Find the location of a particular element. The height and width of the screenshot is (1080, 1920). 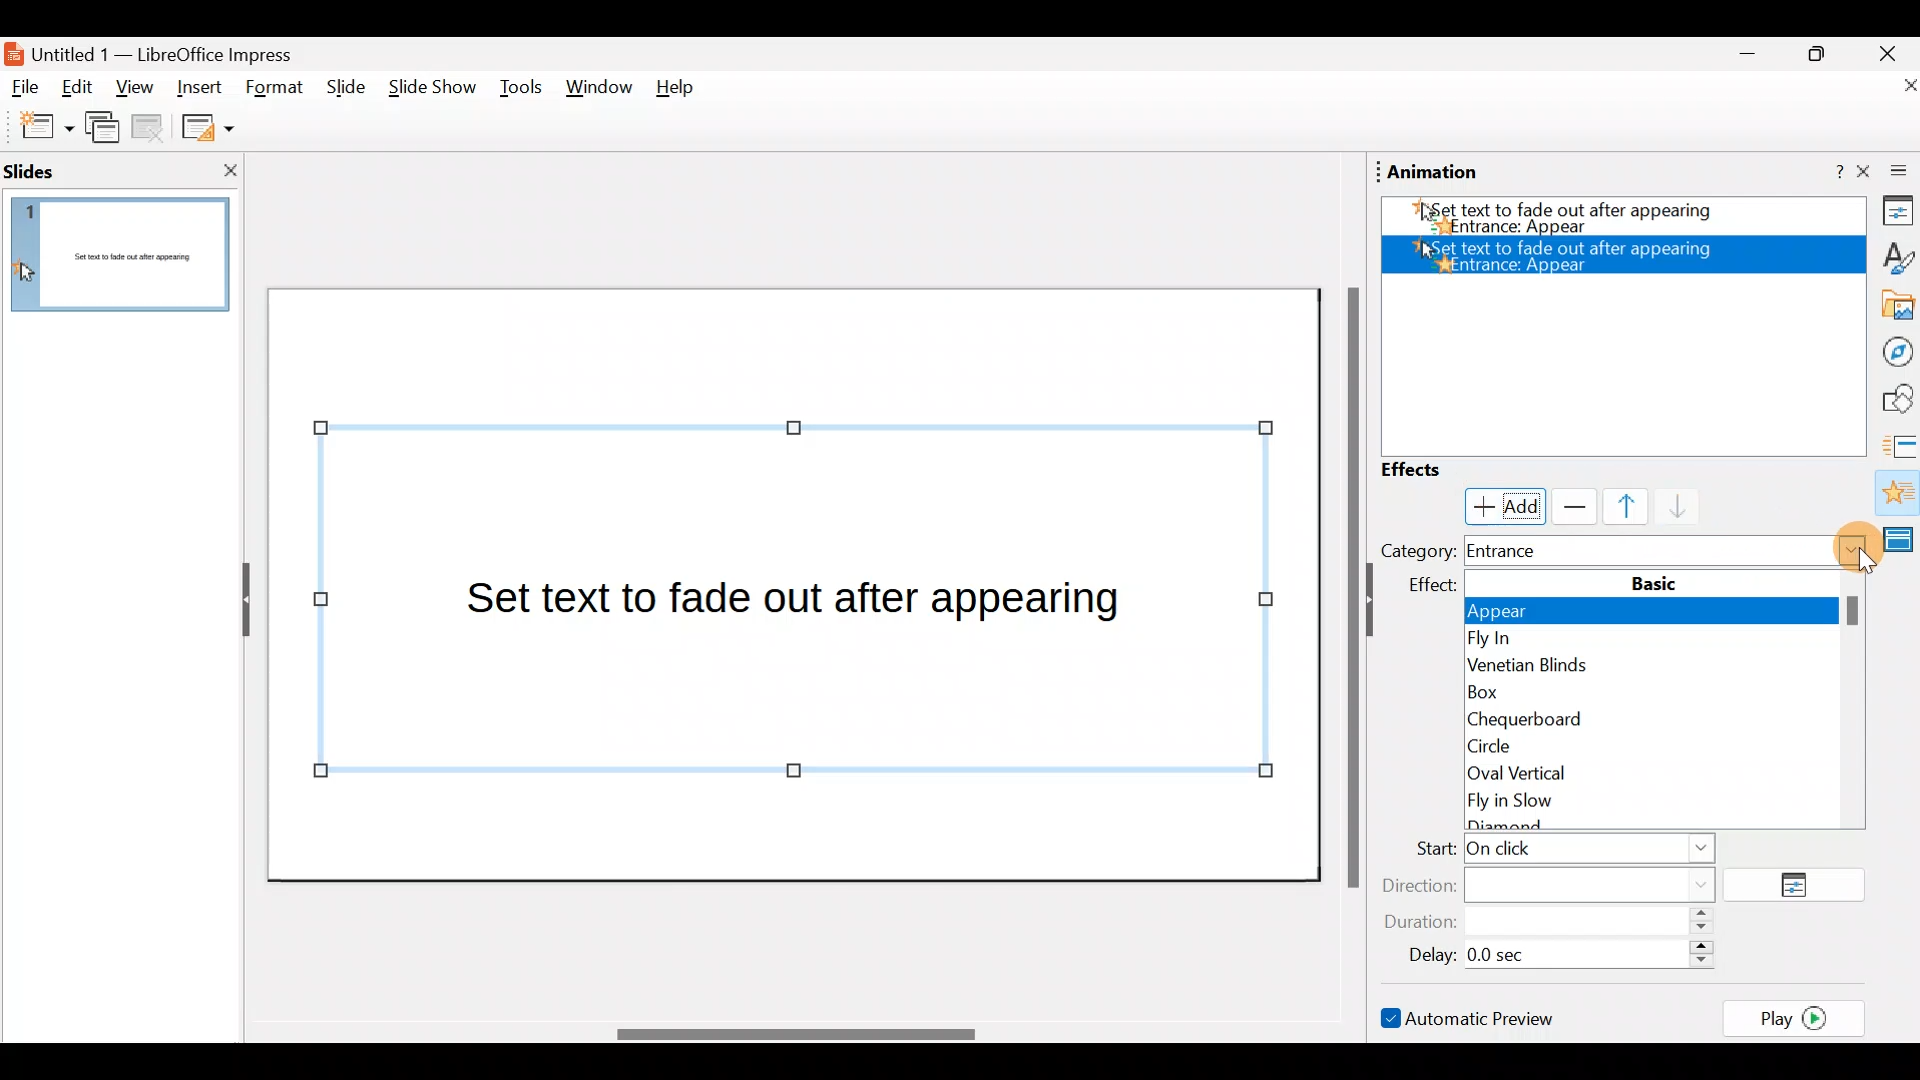

Insert is located at coordinates (199, 84).